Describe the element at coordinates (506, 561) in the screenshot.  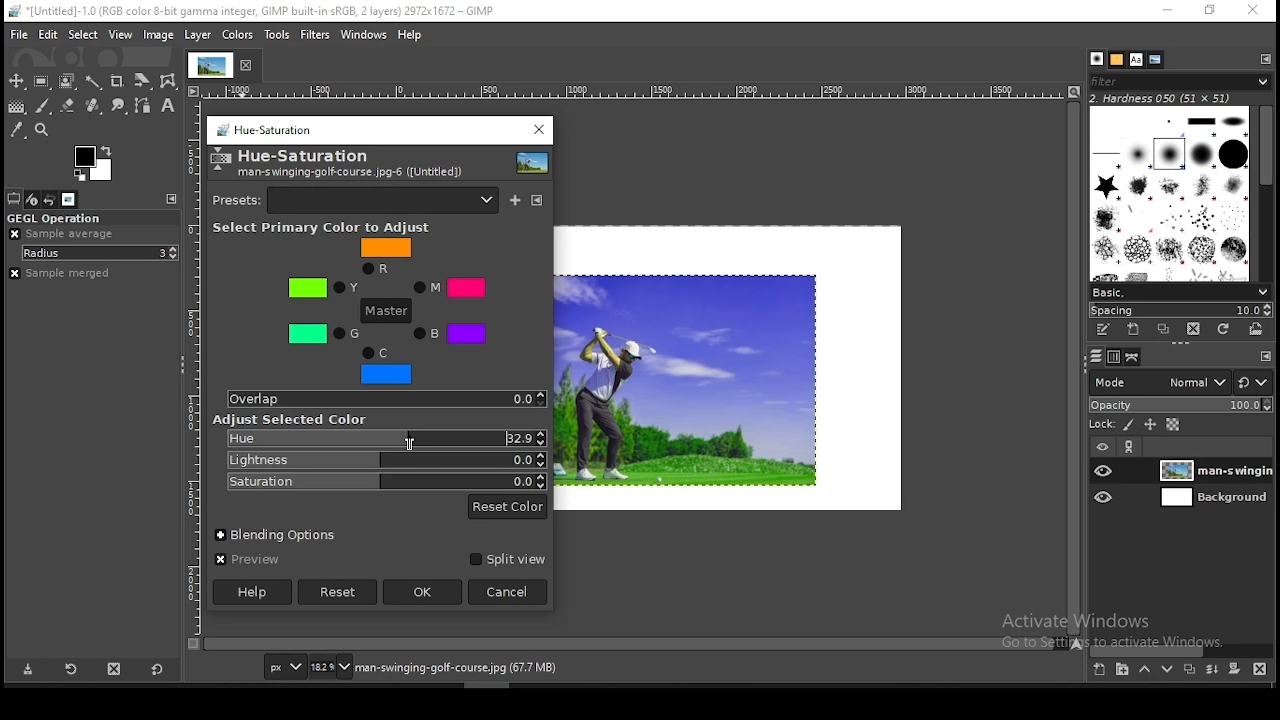
I see `split view` at that location.